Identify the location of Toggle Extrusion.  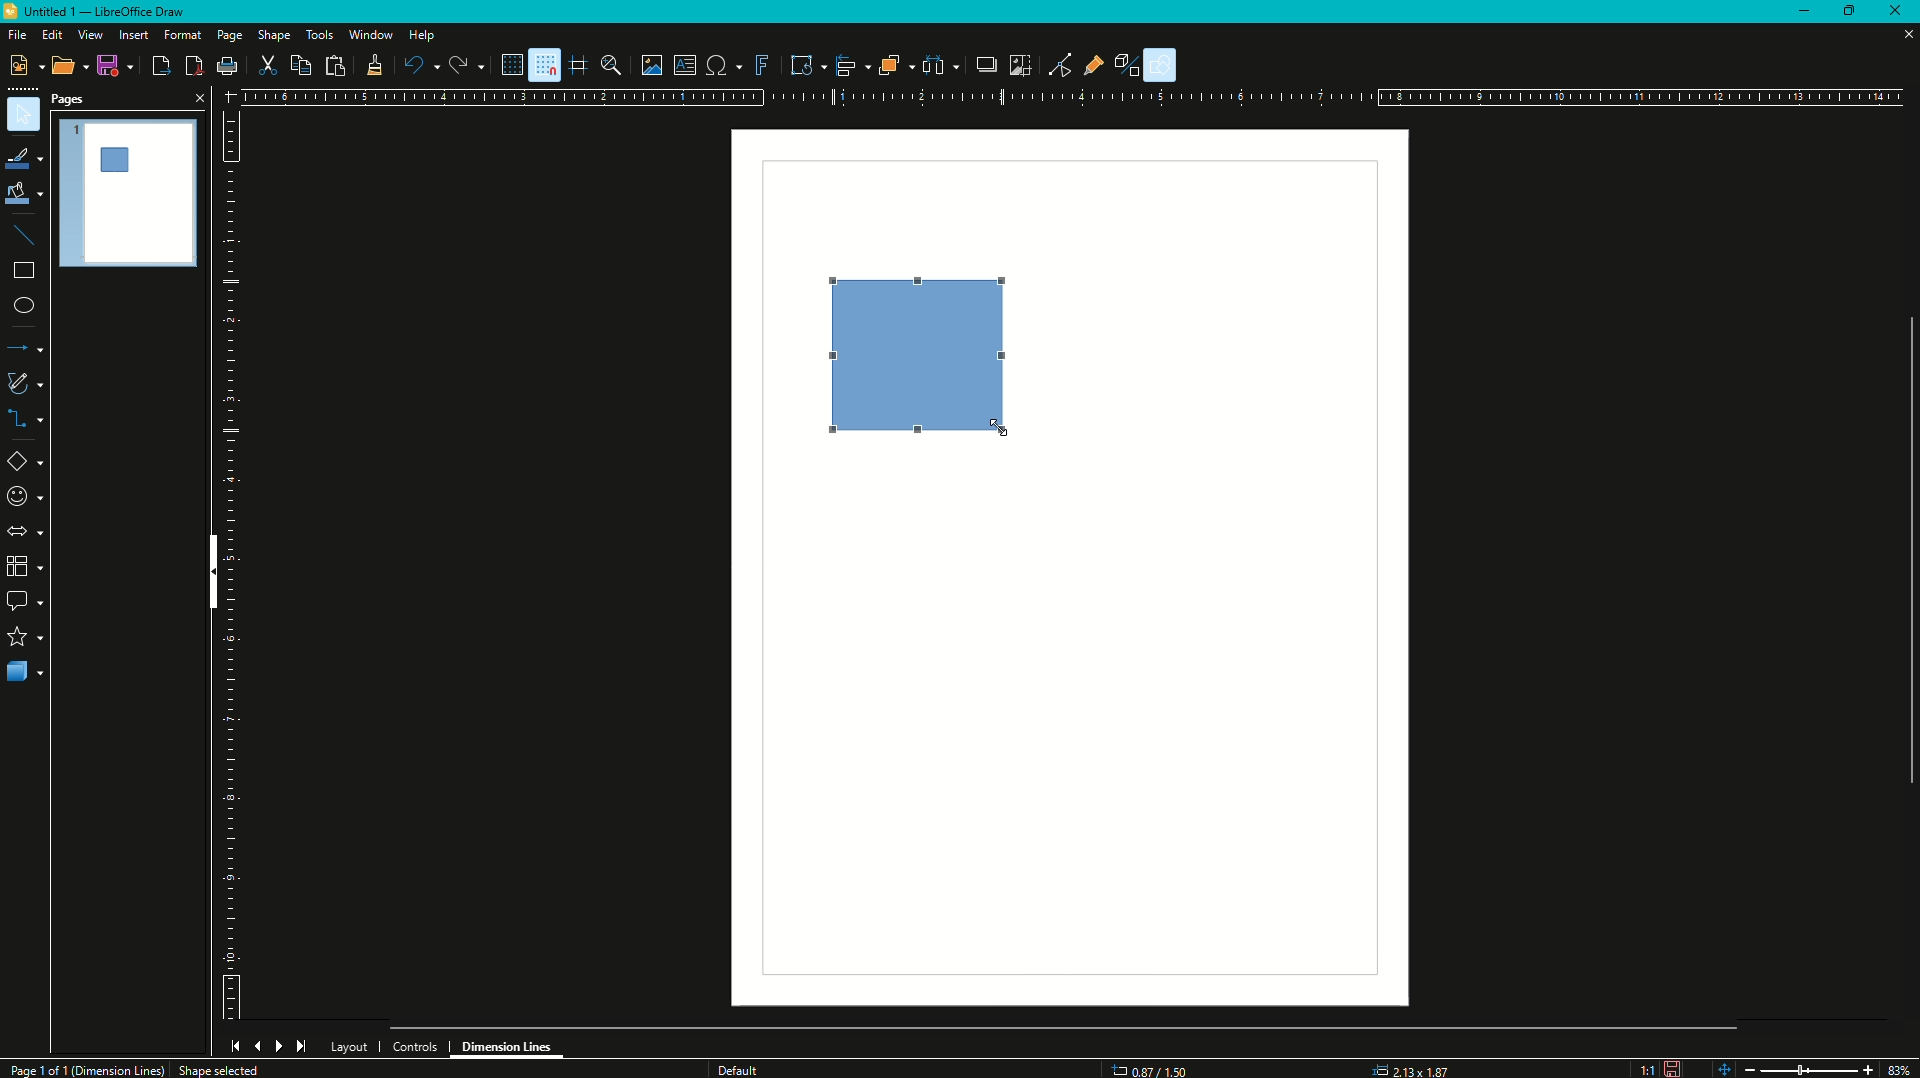
(1132, 63).